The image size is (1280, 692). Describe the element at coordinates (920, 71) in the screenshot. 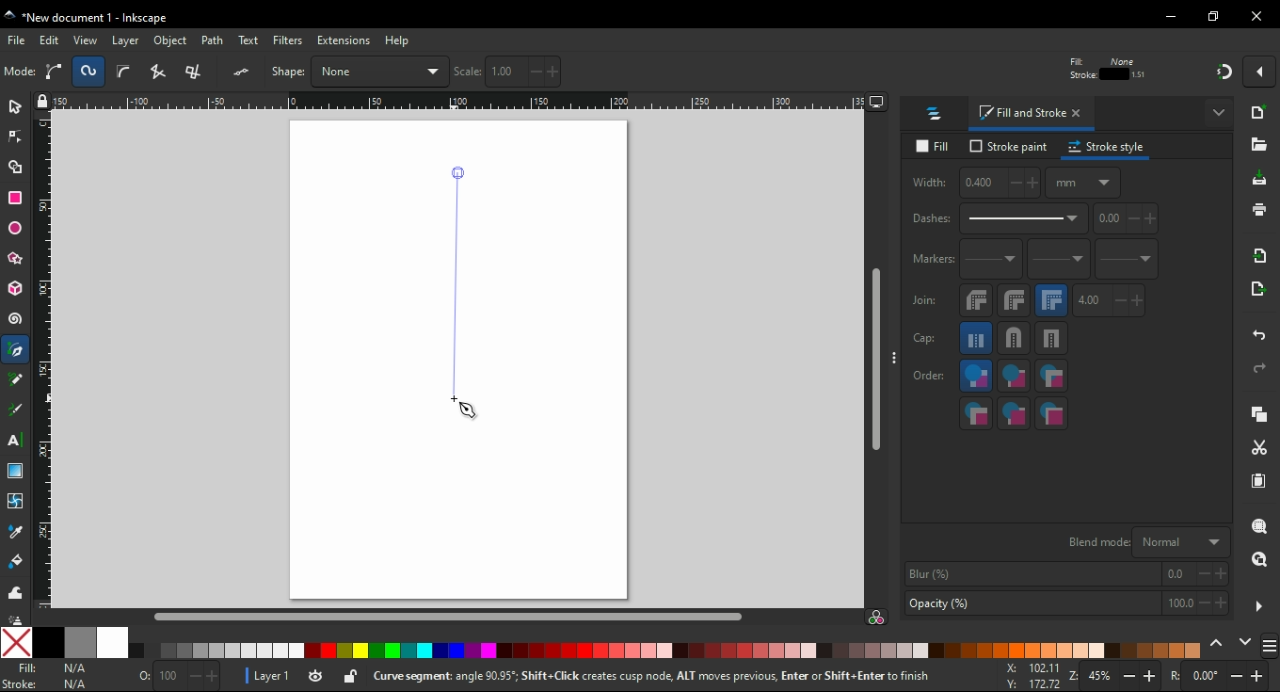

I see `height of selection` at that location.